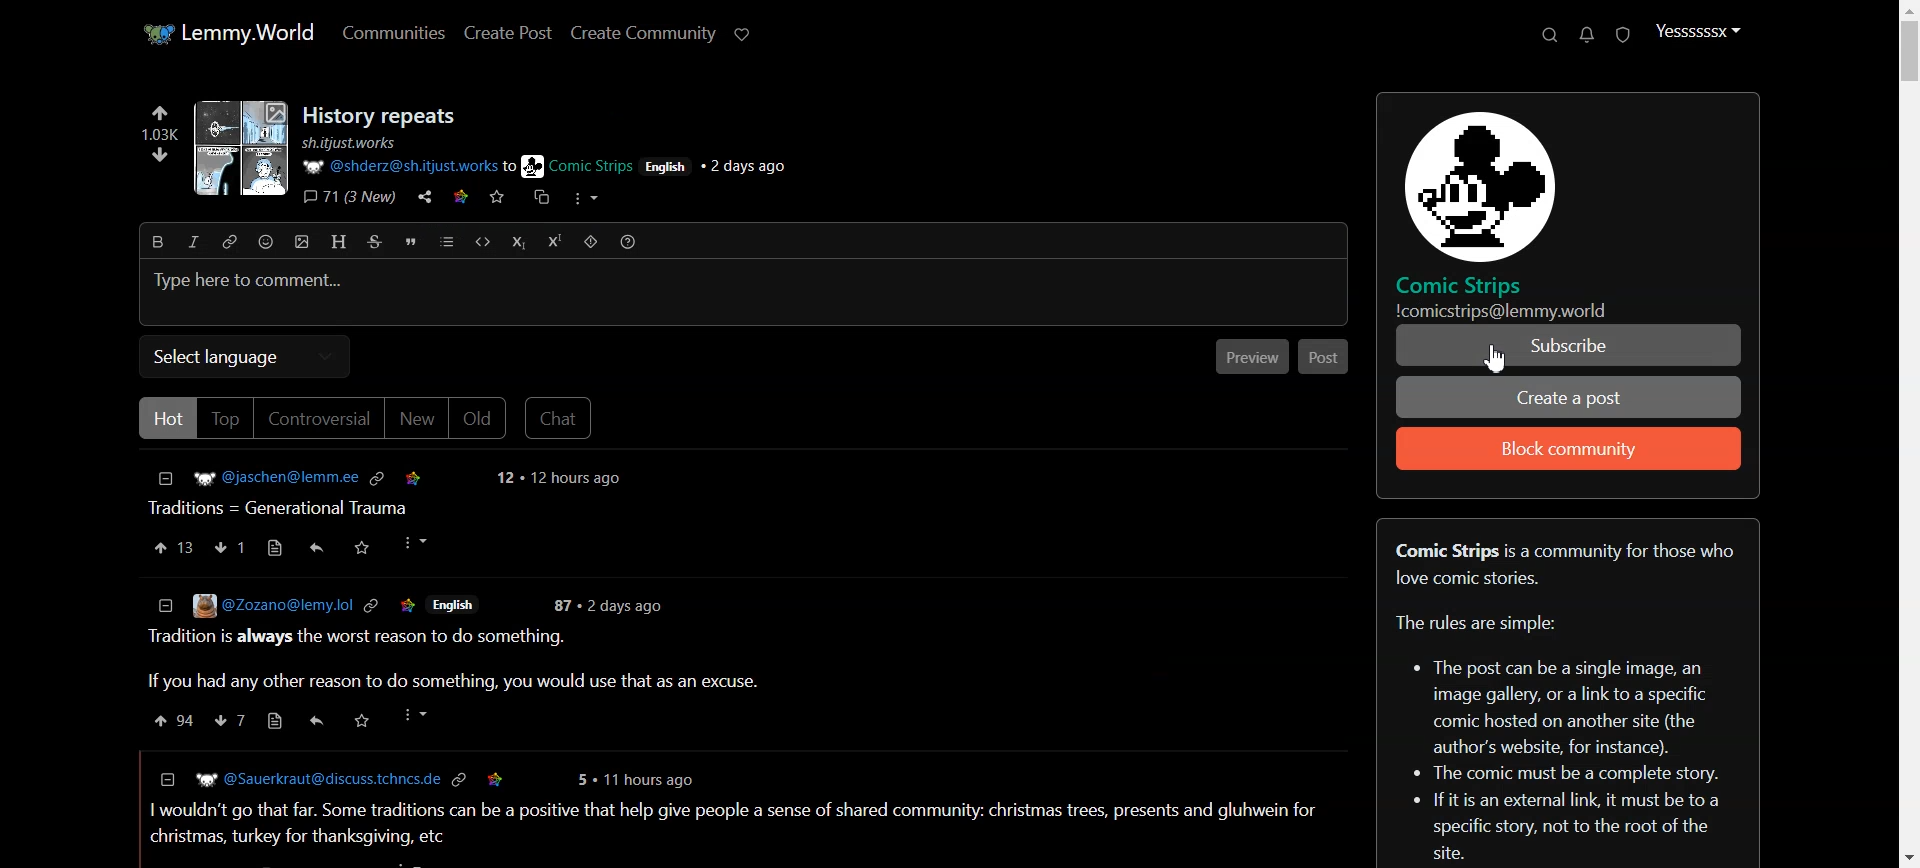  What do you see at coordinates (165, 418) in the screenshot?
I see `Hot` at bounding box center [165, 418].